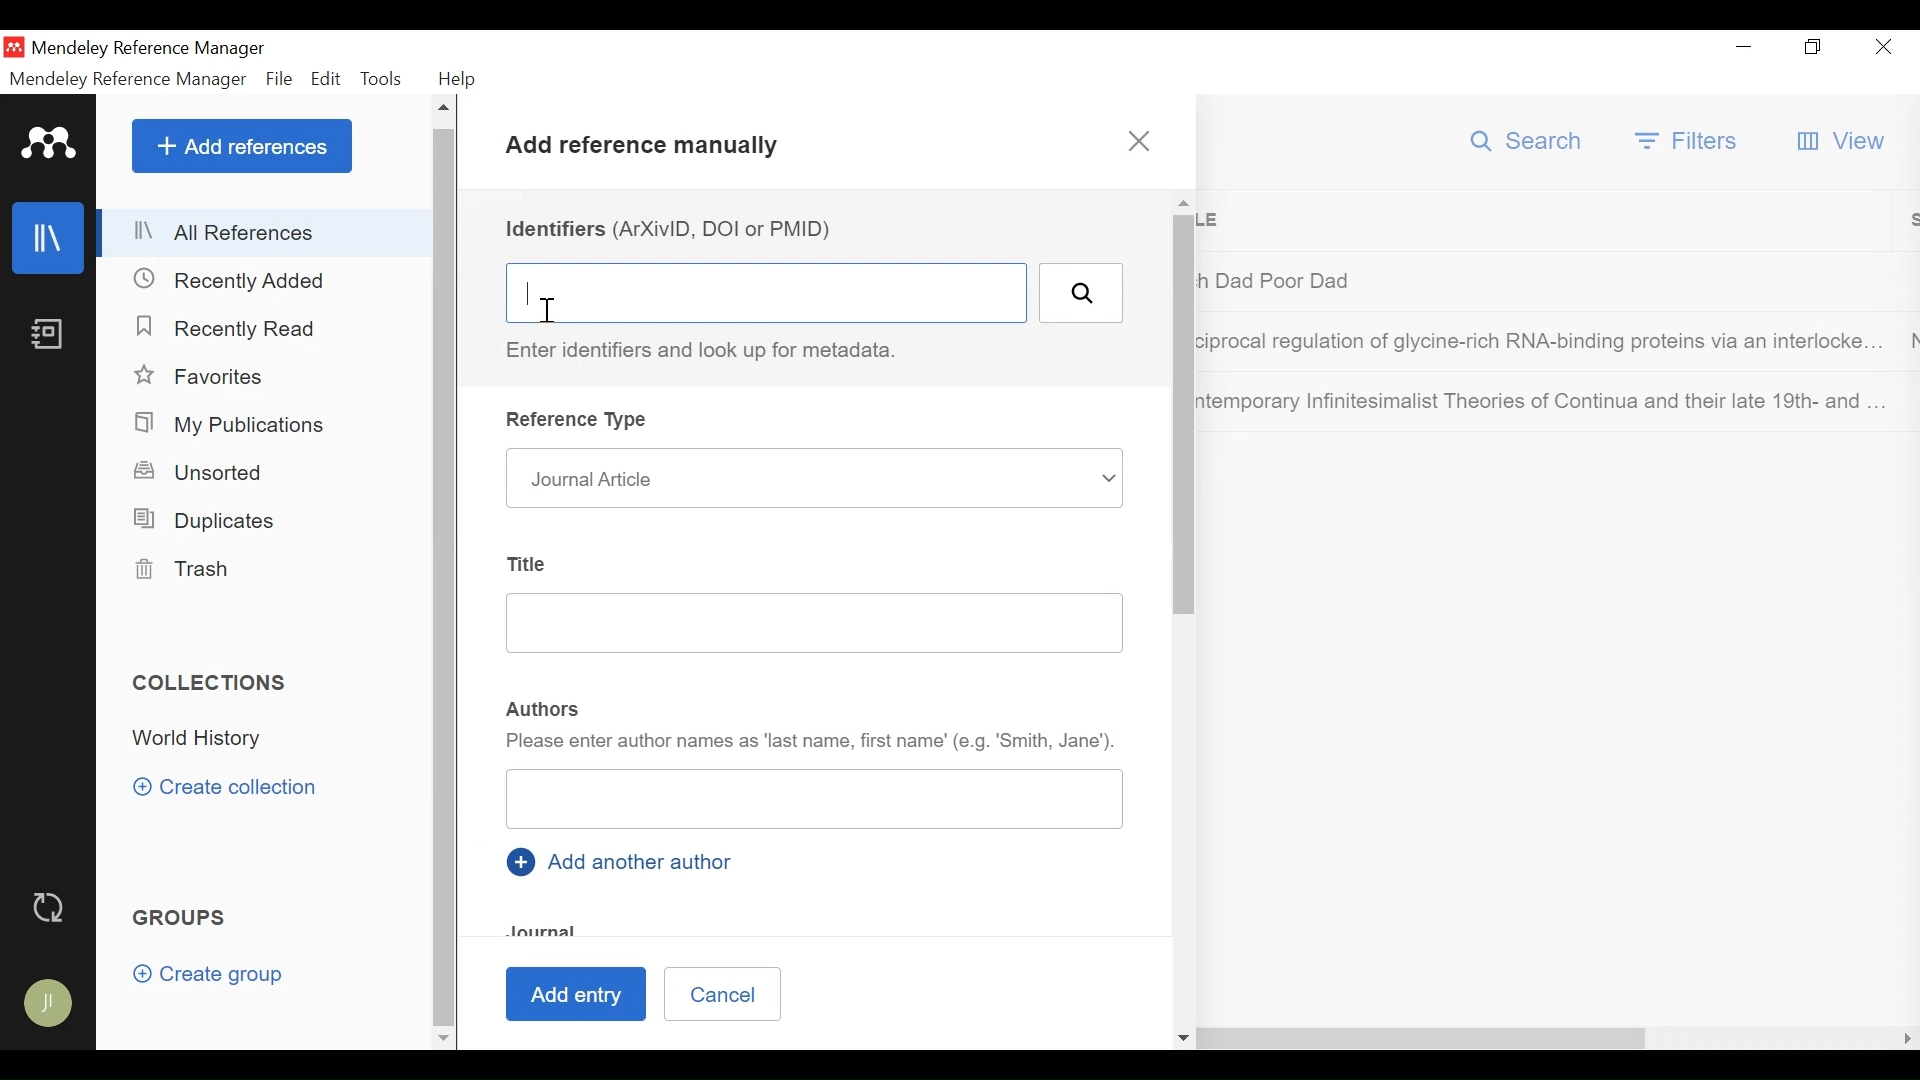 The width and height of the screenshot is (1920, 1080). What do you see at coordinates (815, 802) in the screenshot?
I see `Name box` at bounding box center [815, 802].